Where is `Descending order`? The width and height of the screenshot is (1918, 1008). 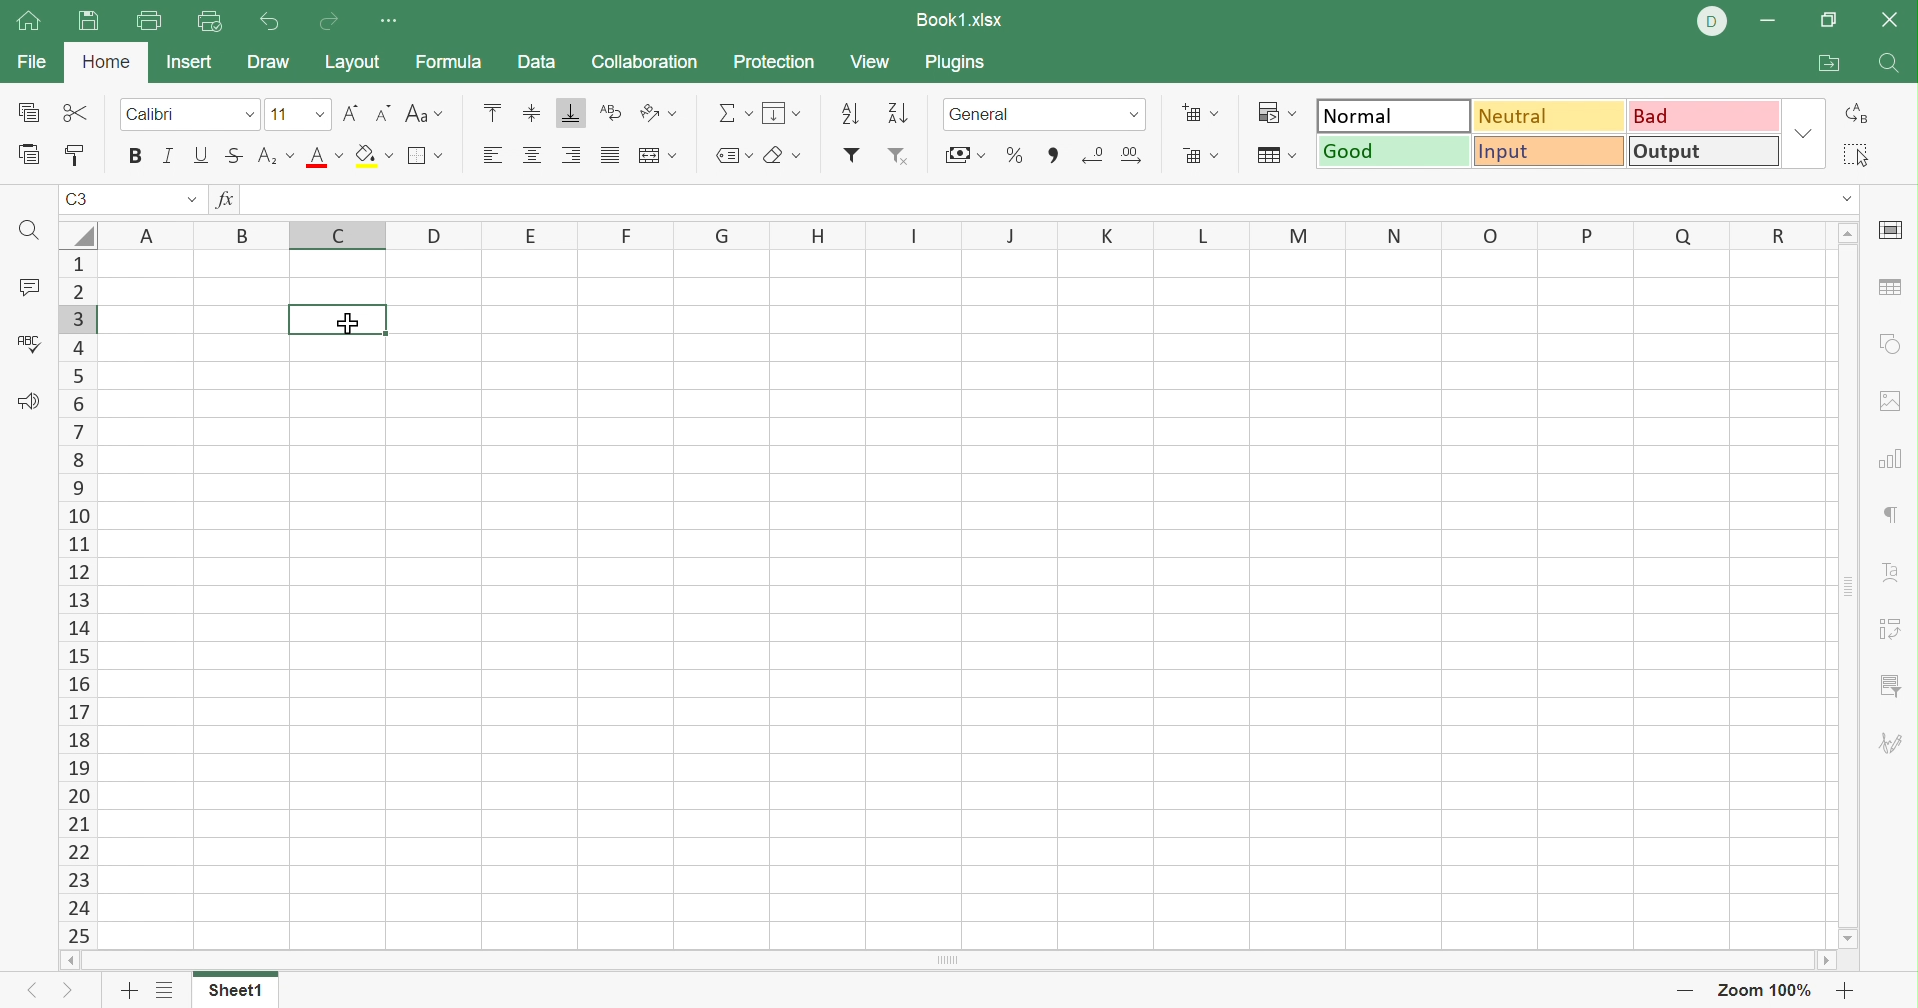
Descending order is located at coordinates (902, 112).